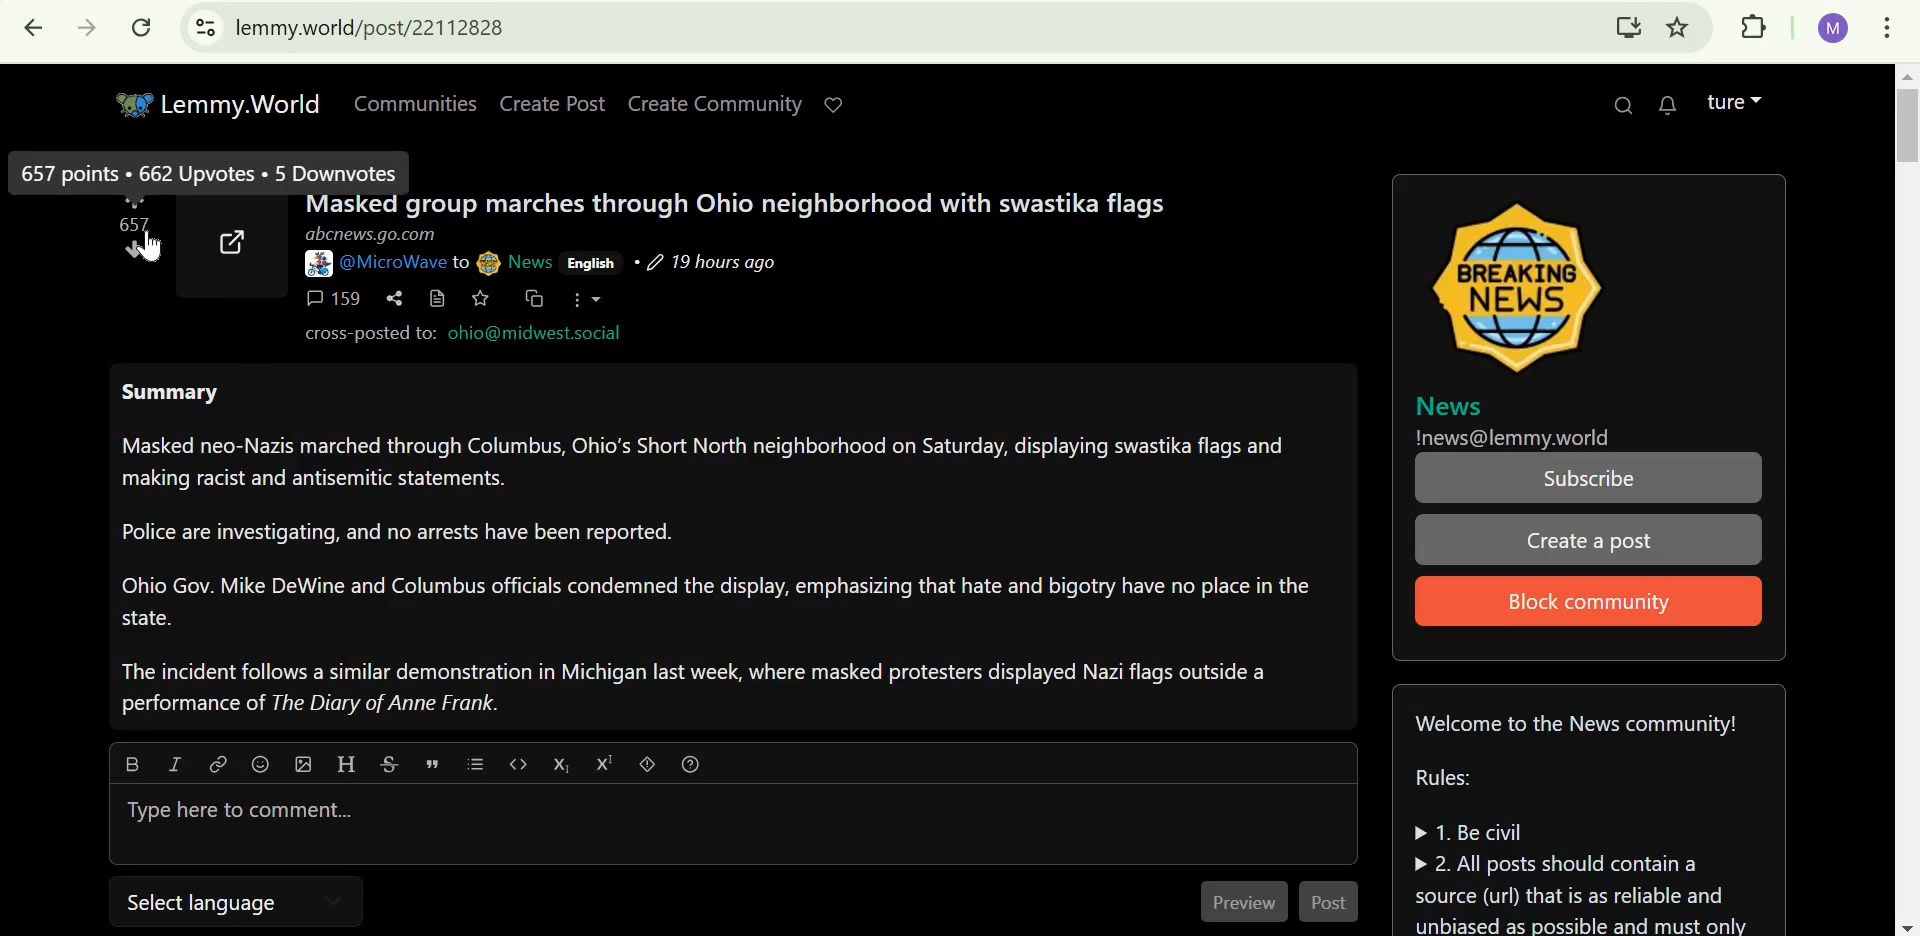 Image resolution: width=1920 pixels, height=936 pixels. I want to click on superscript, so click(602, 763).